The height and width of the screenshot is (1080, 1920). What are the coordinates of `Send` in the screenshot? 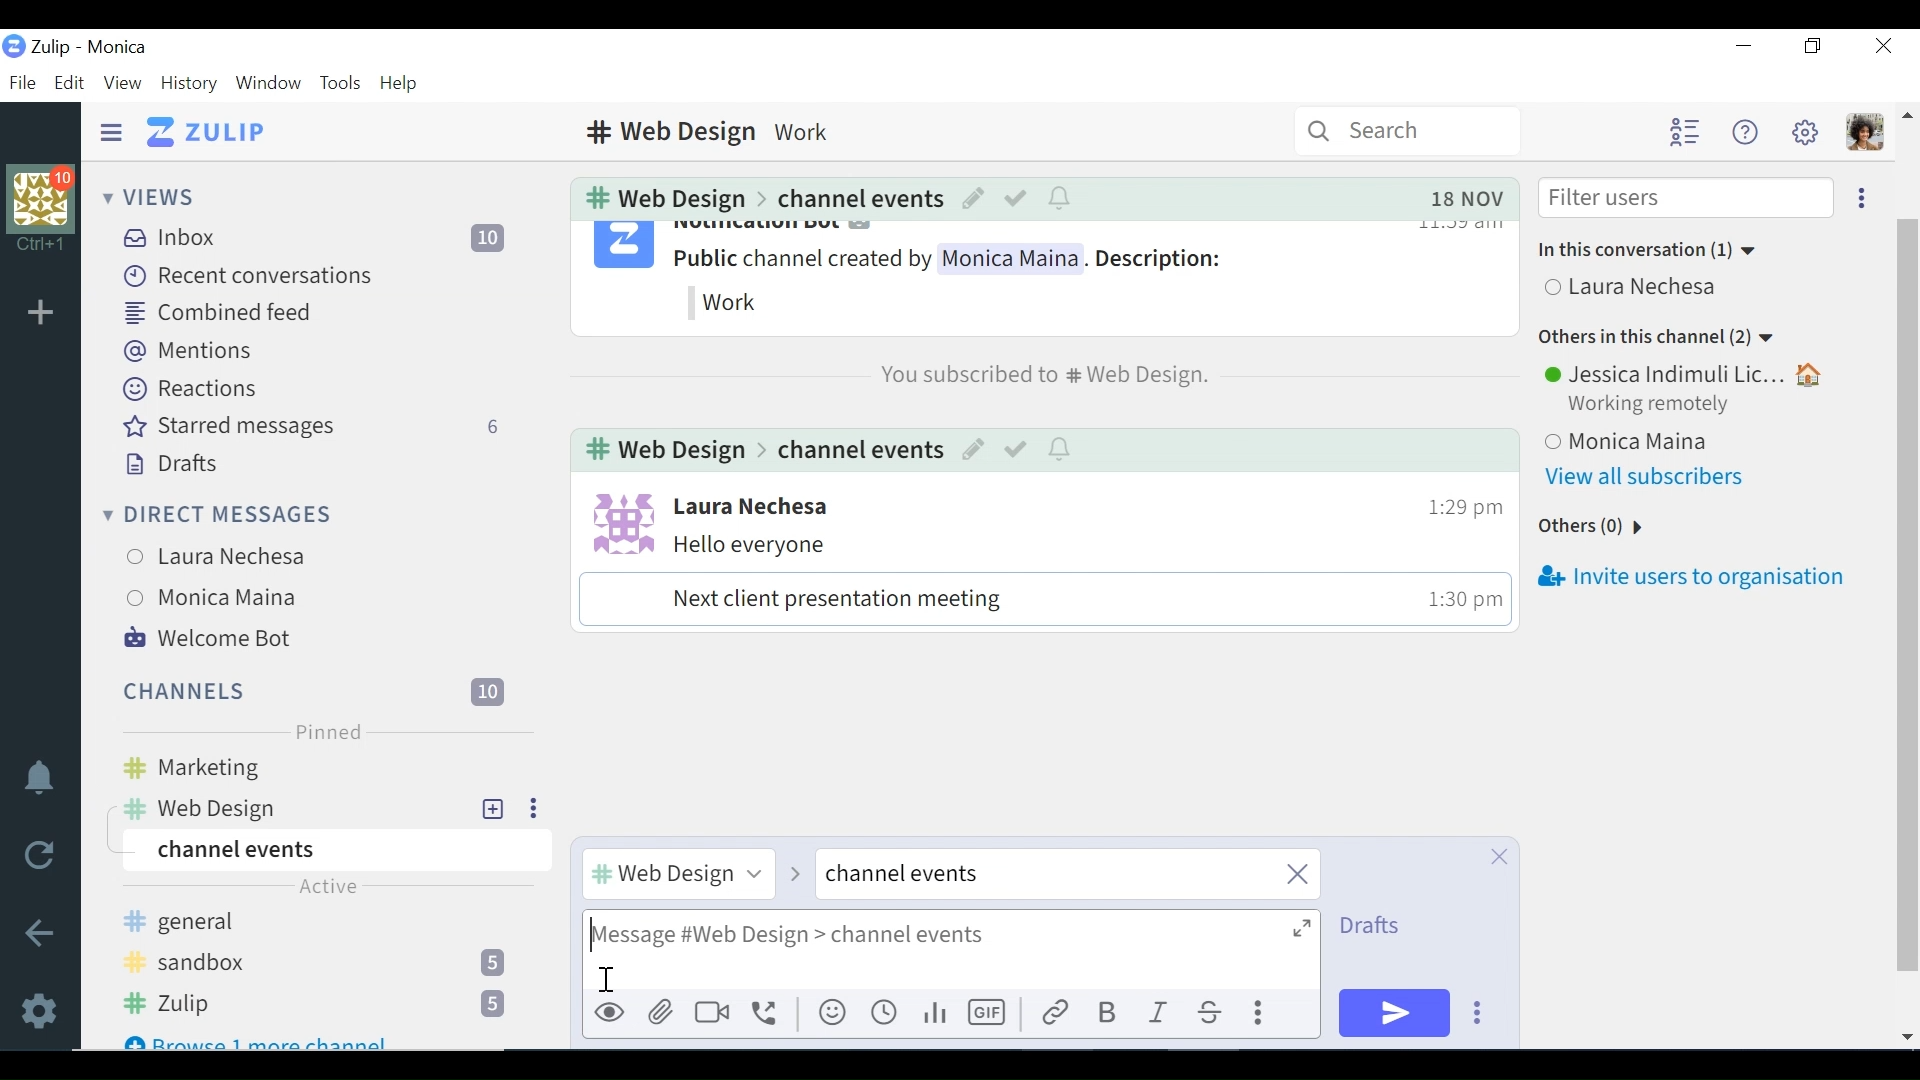 It's located at (1395, 1013).